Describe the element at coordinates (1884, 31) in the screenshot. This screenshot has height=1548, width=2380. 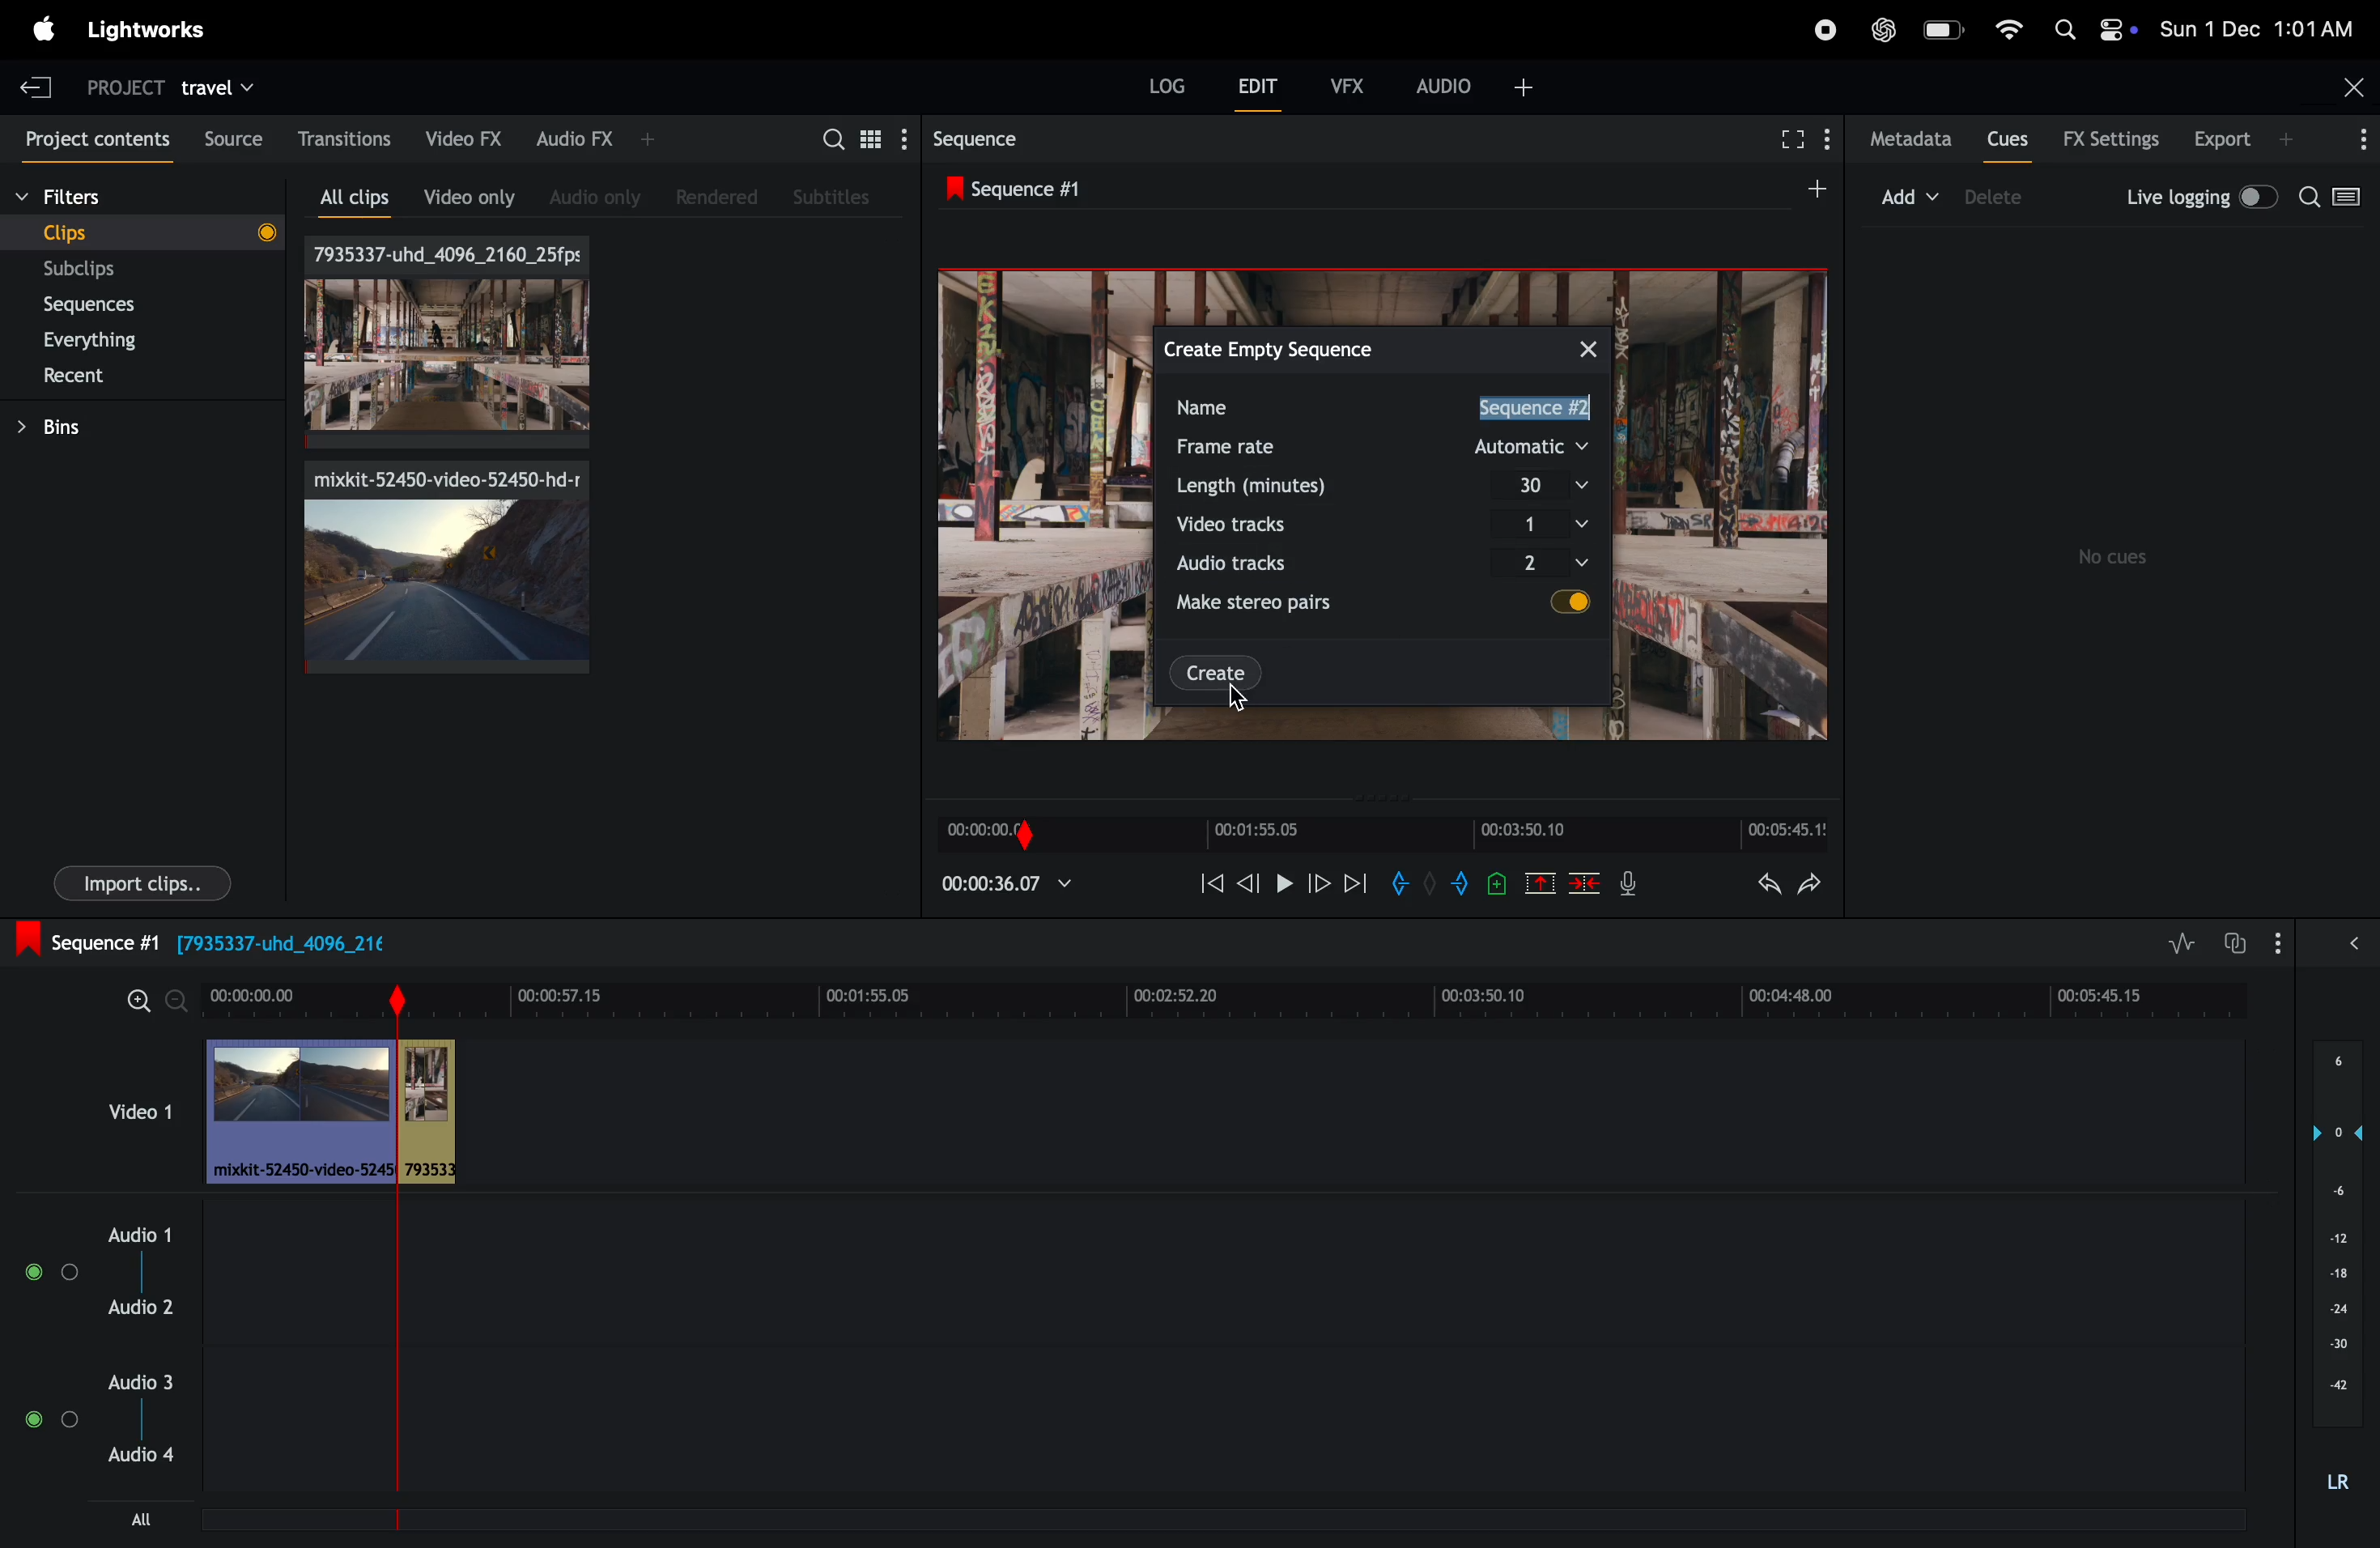
I see `chatgpt` at that location.